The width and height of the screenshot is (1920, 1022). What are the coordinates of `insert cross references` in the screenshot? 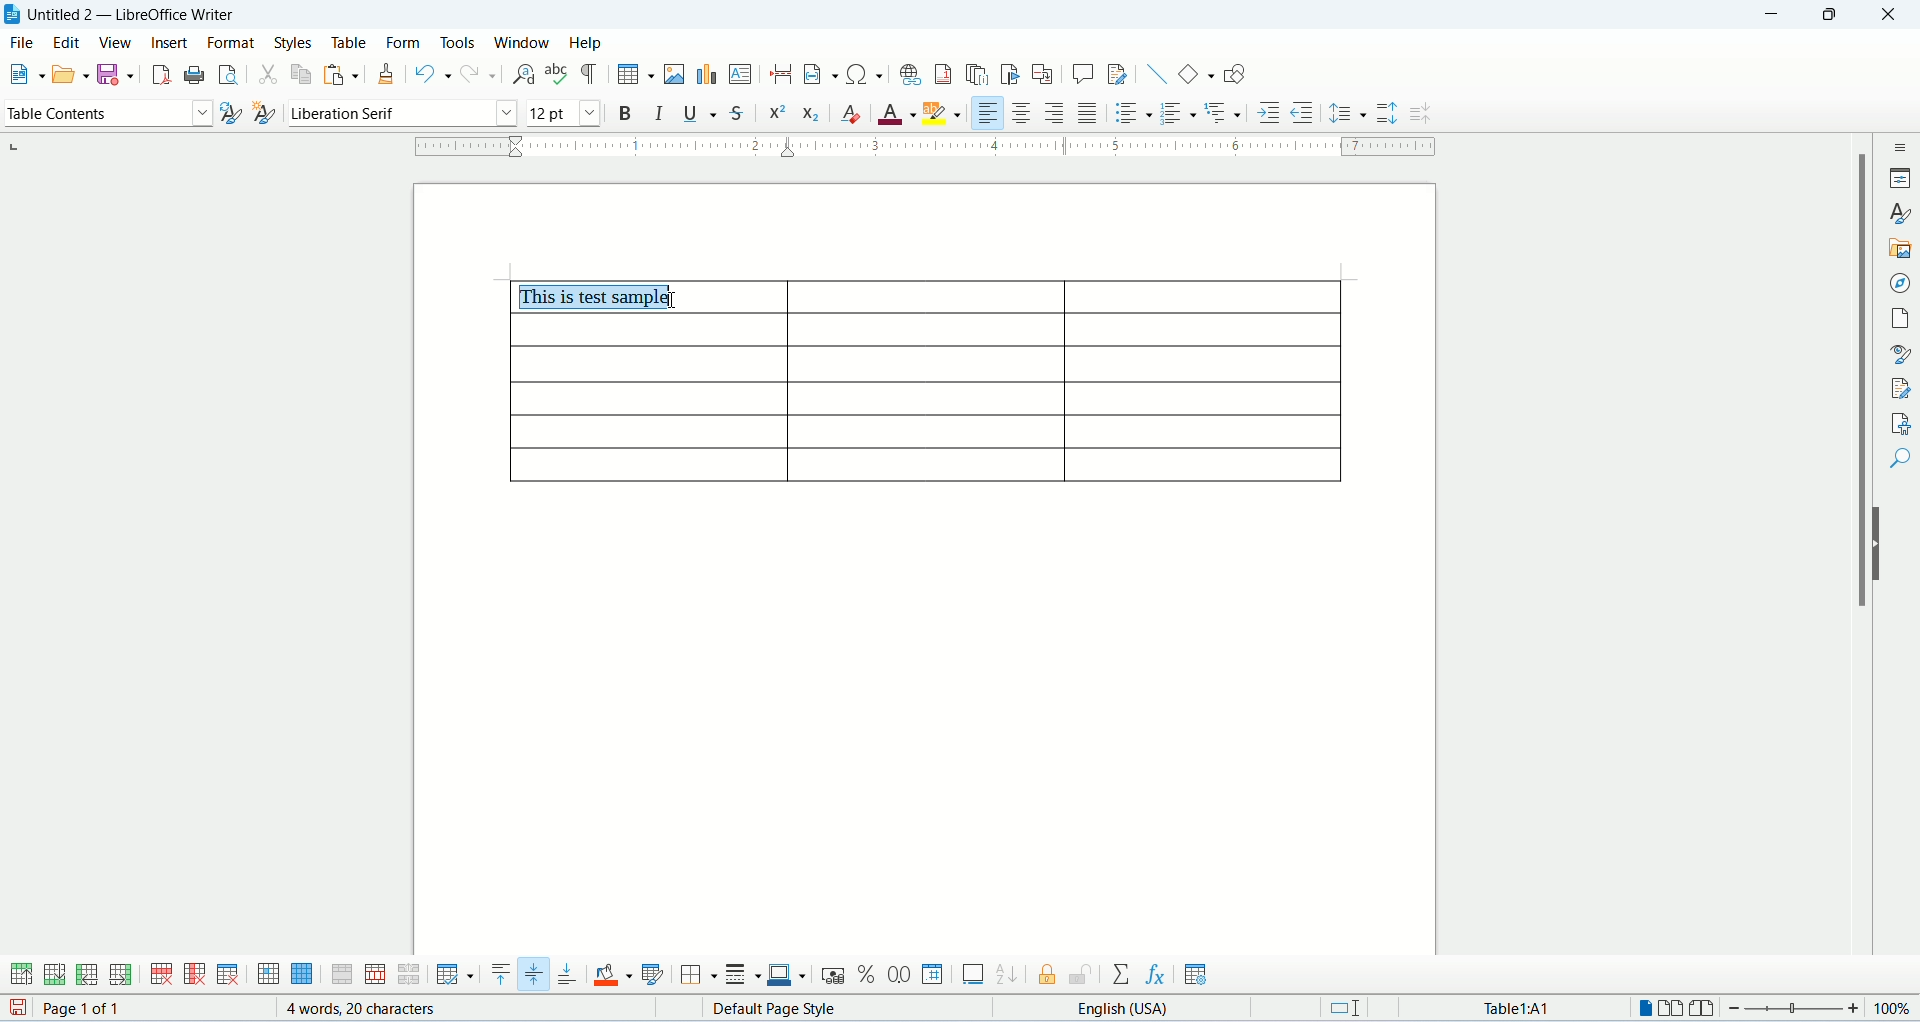 It's located at (1044, 74).